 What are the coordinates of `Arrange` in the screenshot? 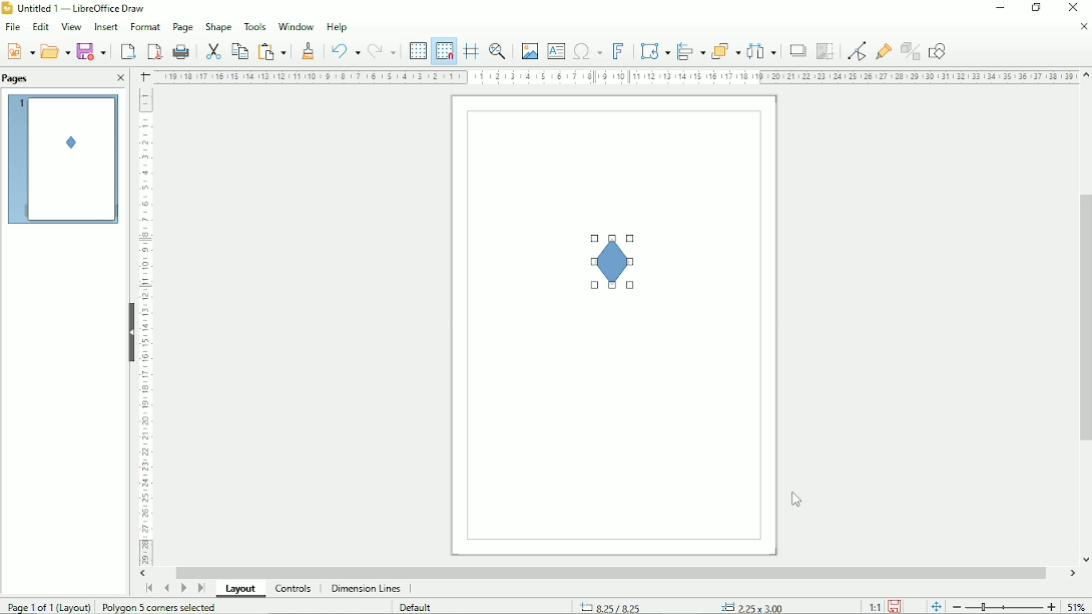 It's located at (725, 50).